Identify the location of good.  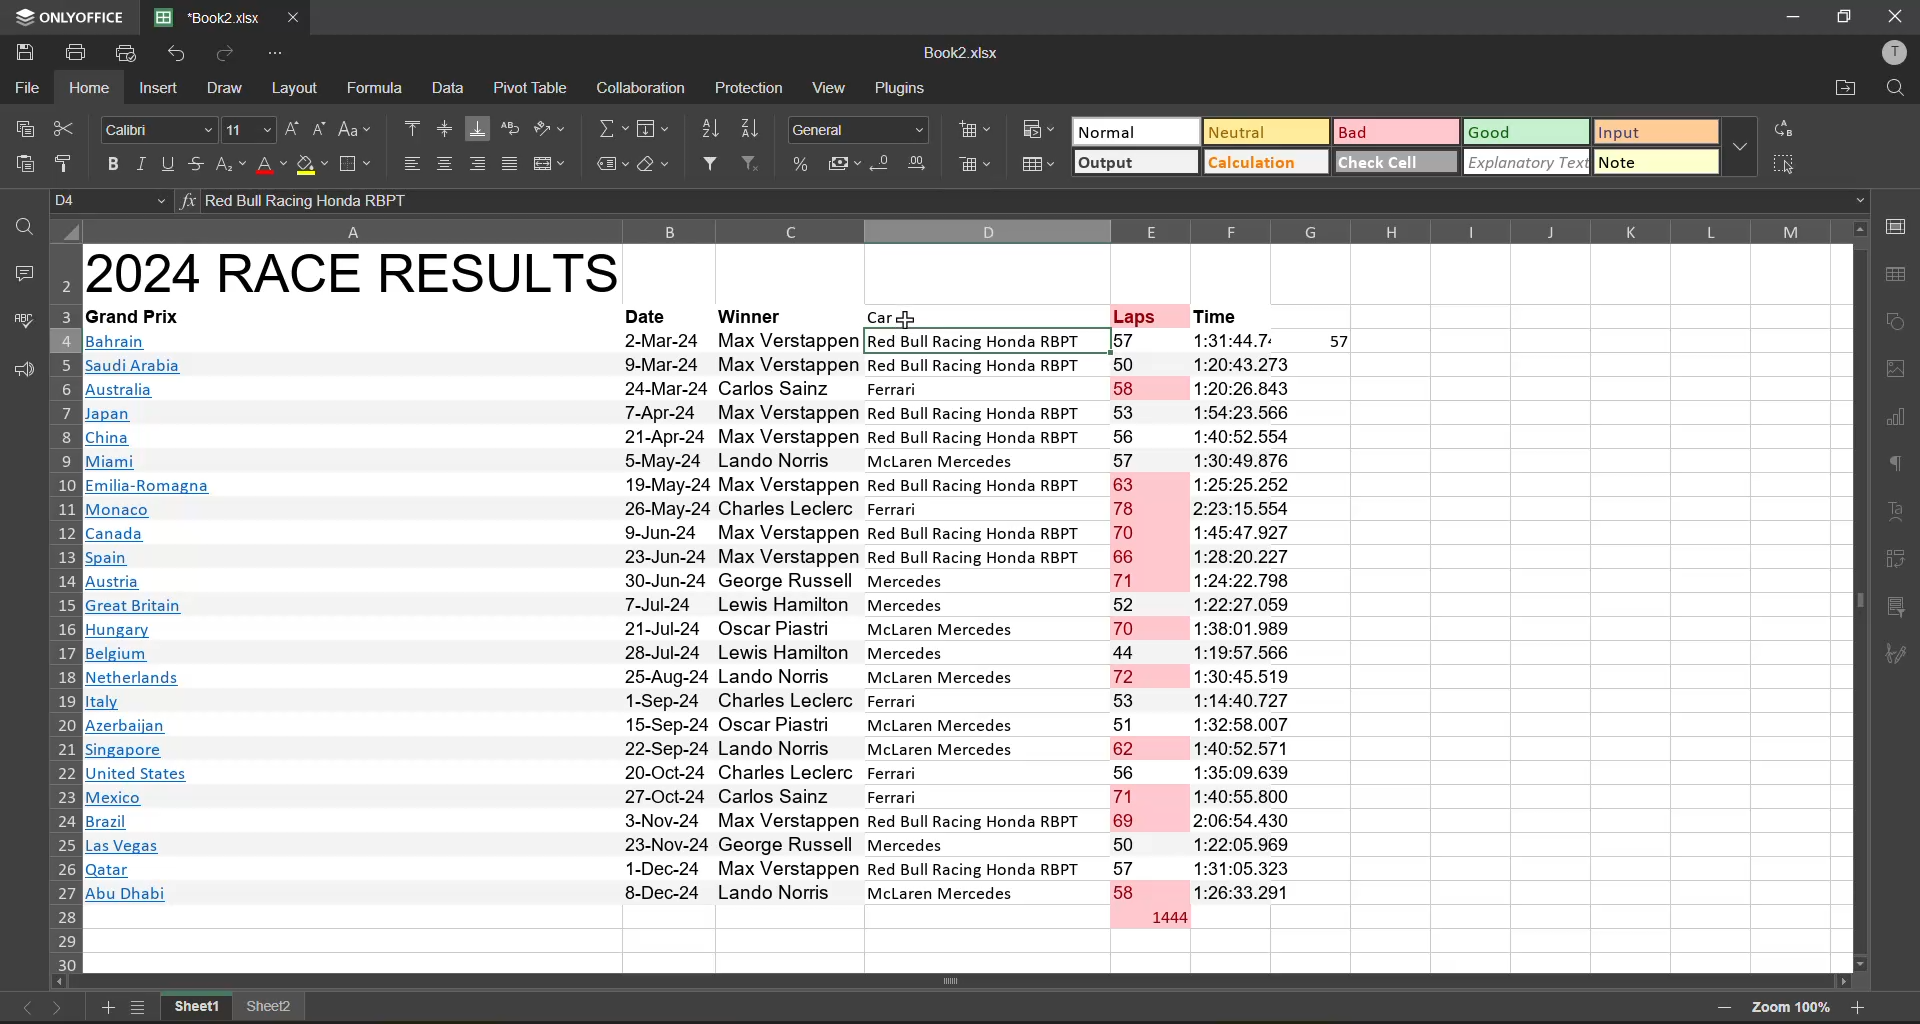
(1525, 132).